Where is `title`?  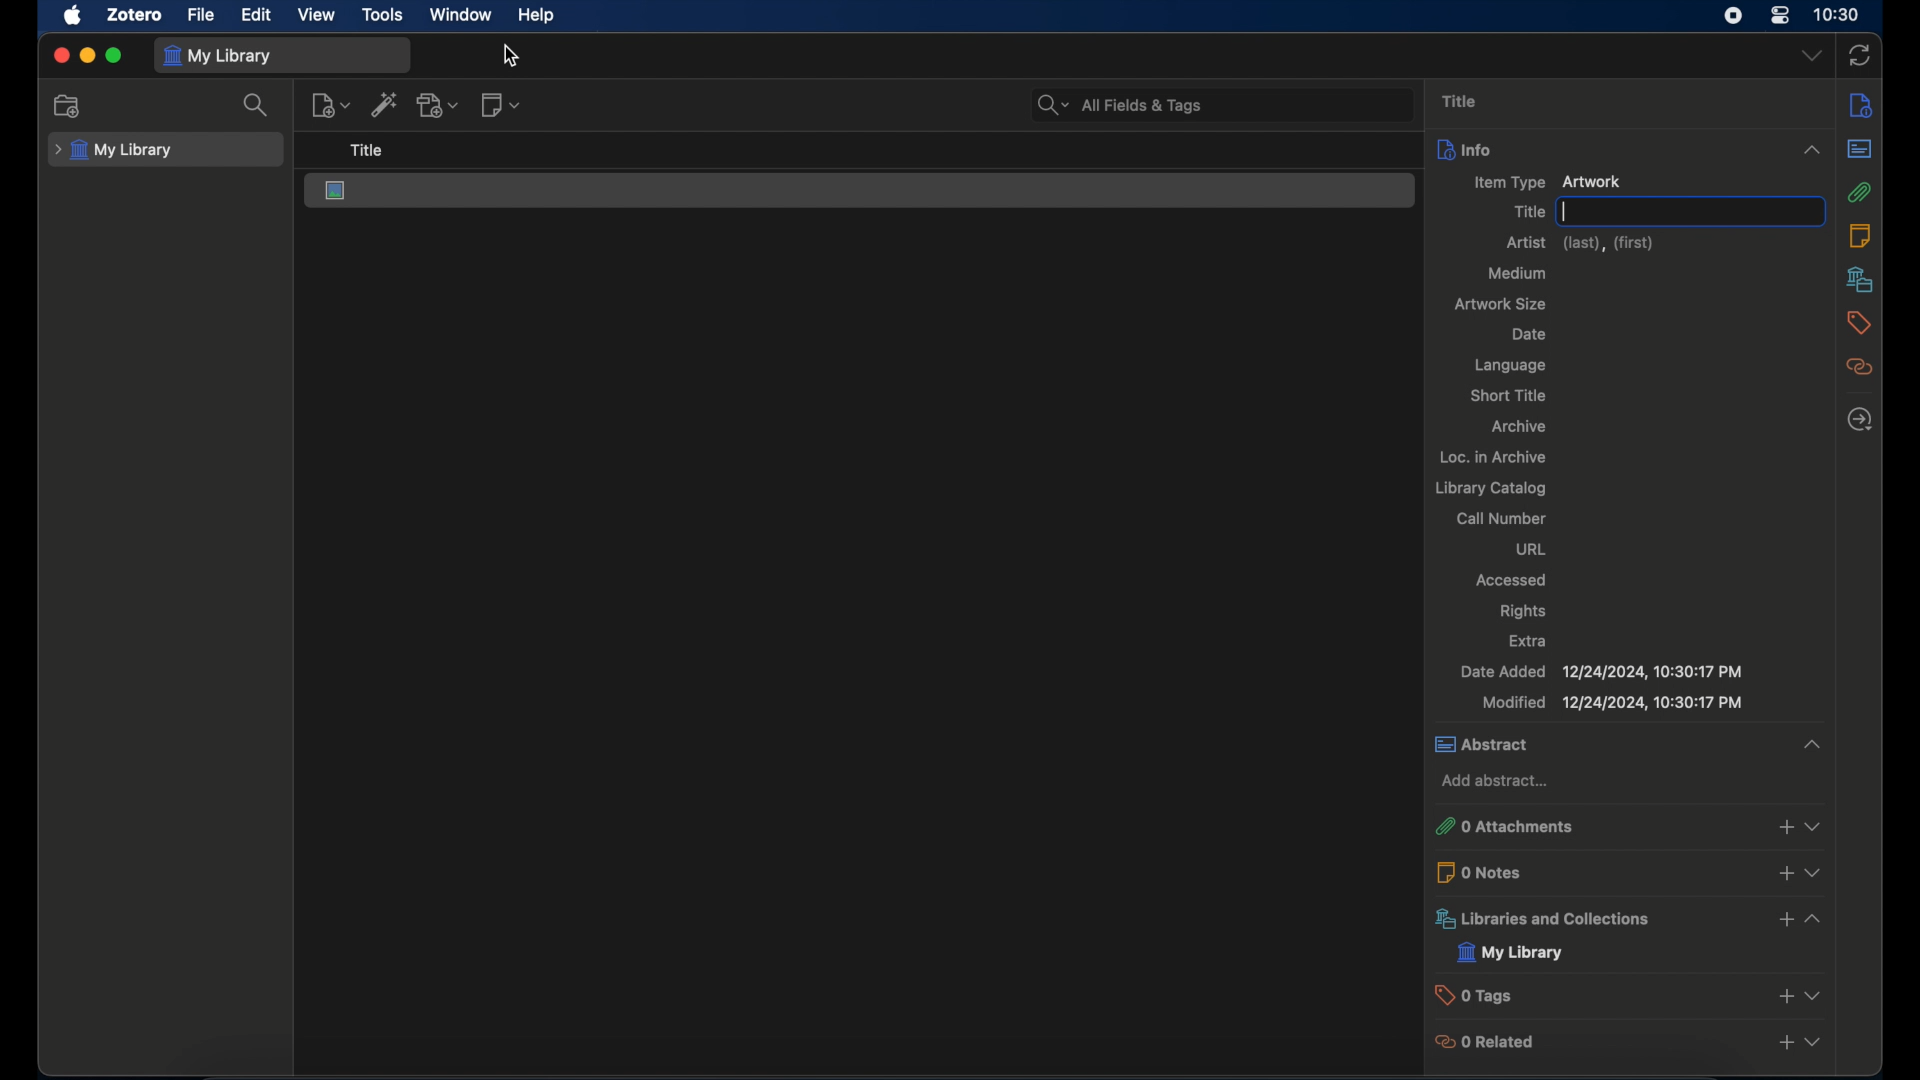 title is located at coordinates (365, 151).